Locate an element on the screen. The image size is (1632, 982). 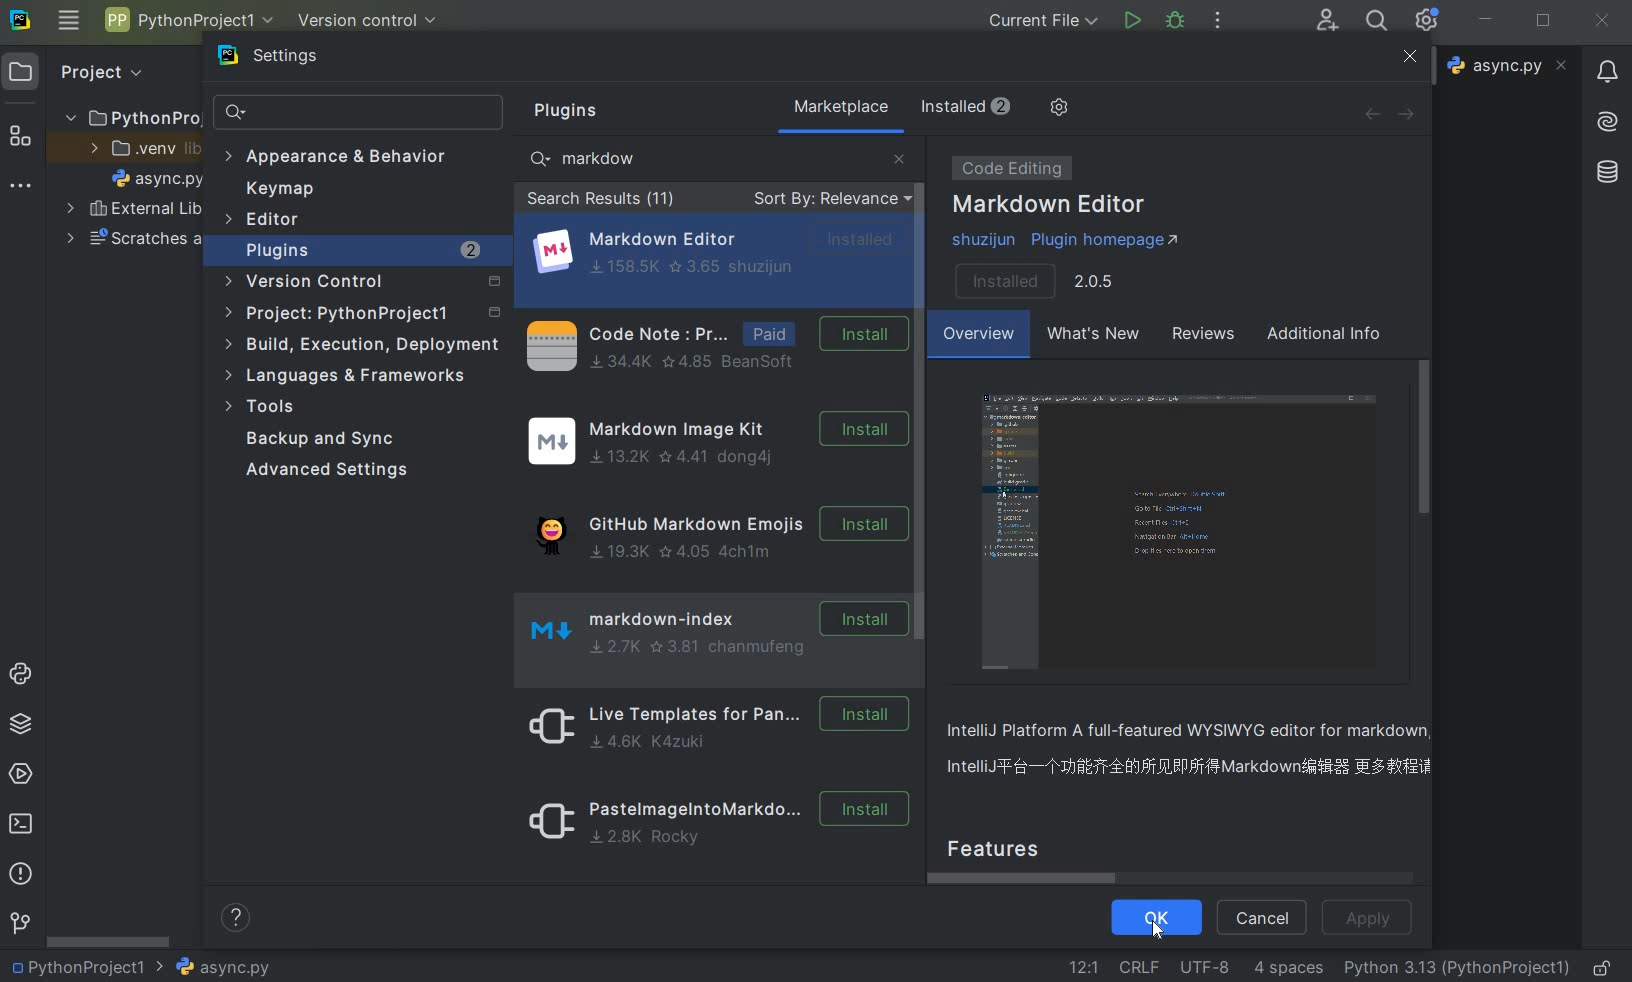
fine encoding is located at coordinates (1204, 965).